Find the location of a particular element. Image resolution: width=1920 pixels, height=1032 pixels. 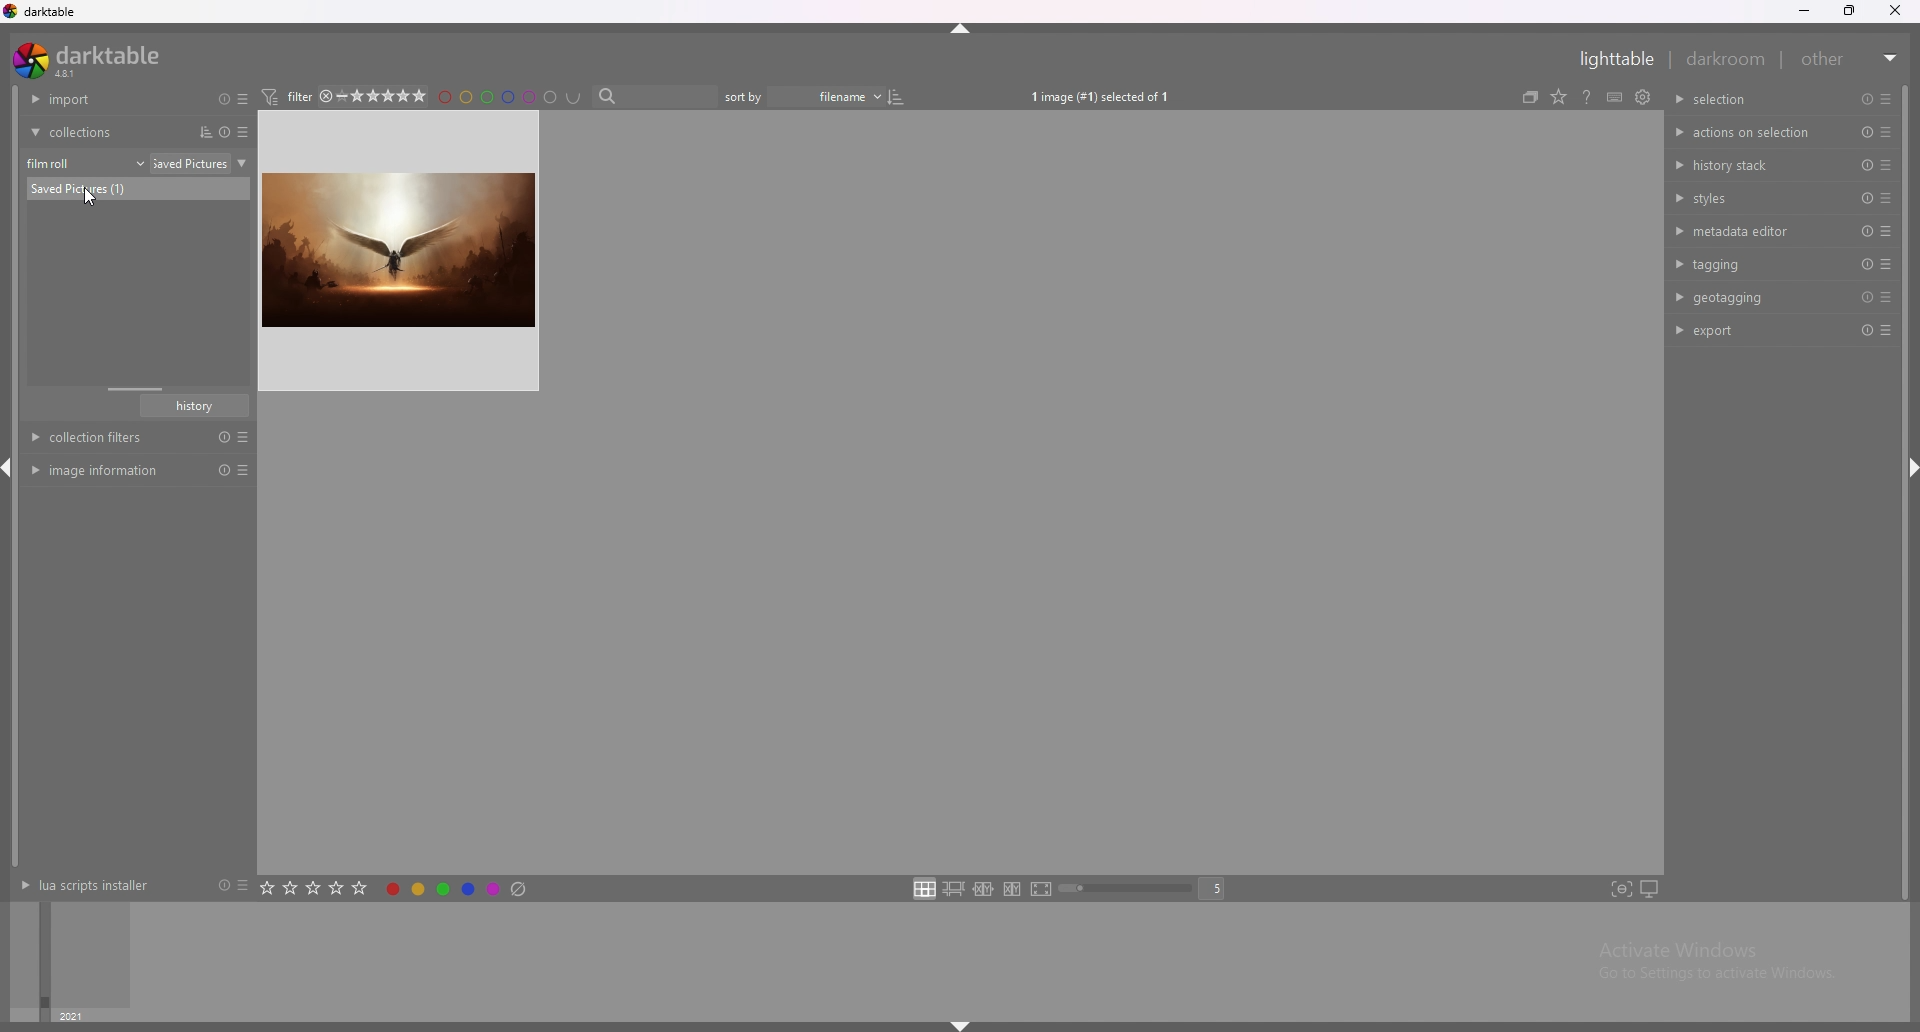

4star is located at coordinates (334, 96).